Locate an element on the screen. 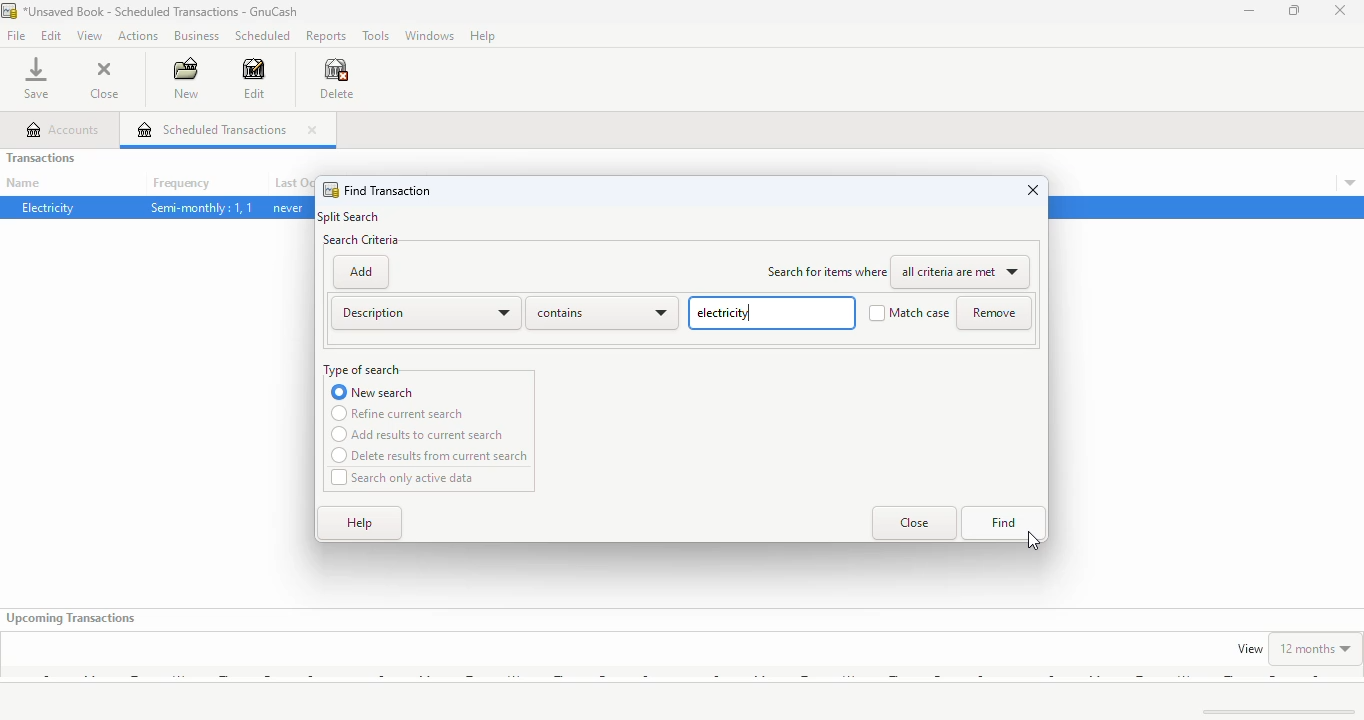  logo is located at coordinates (330, 190).